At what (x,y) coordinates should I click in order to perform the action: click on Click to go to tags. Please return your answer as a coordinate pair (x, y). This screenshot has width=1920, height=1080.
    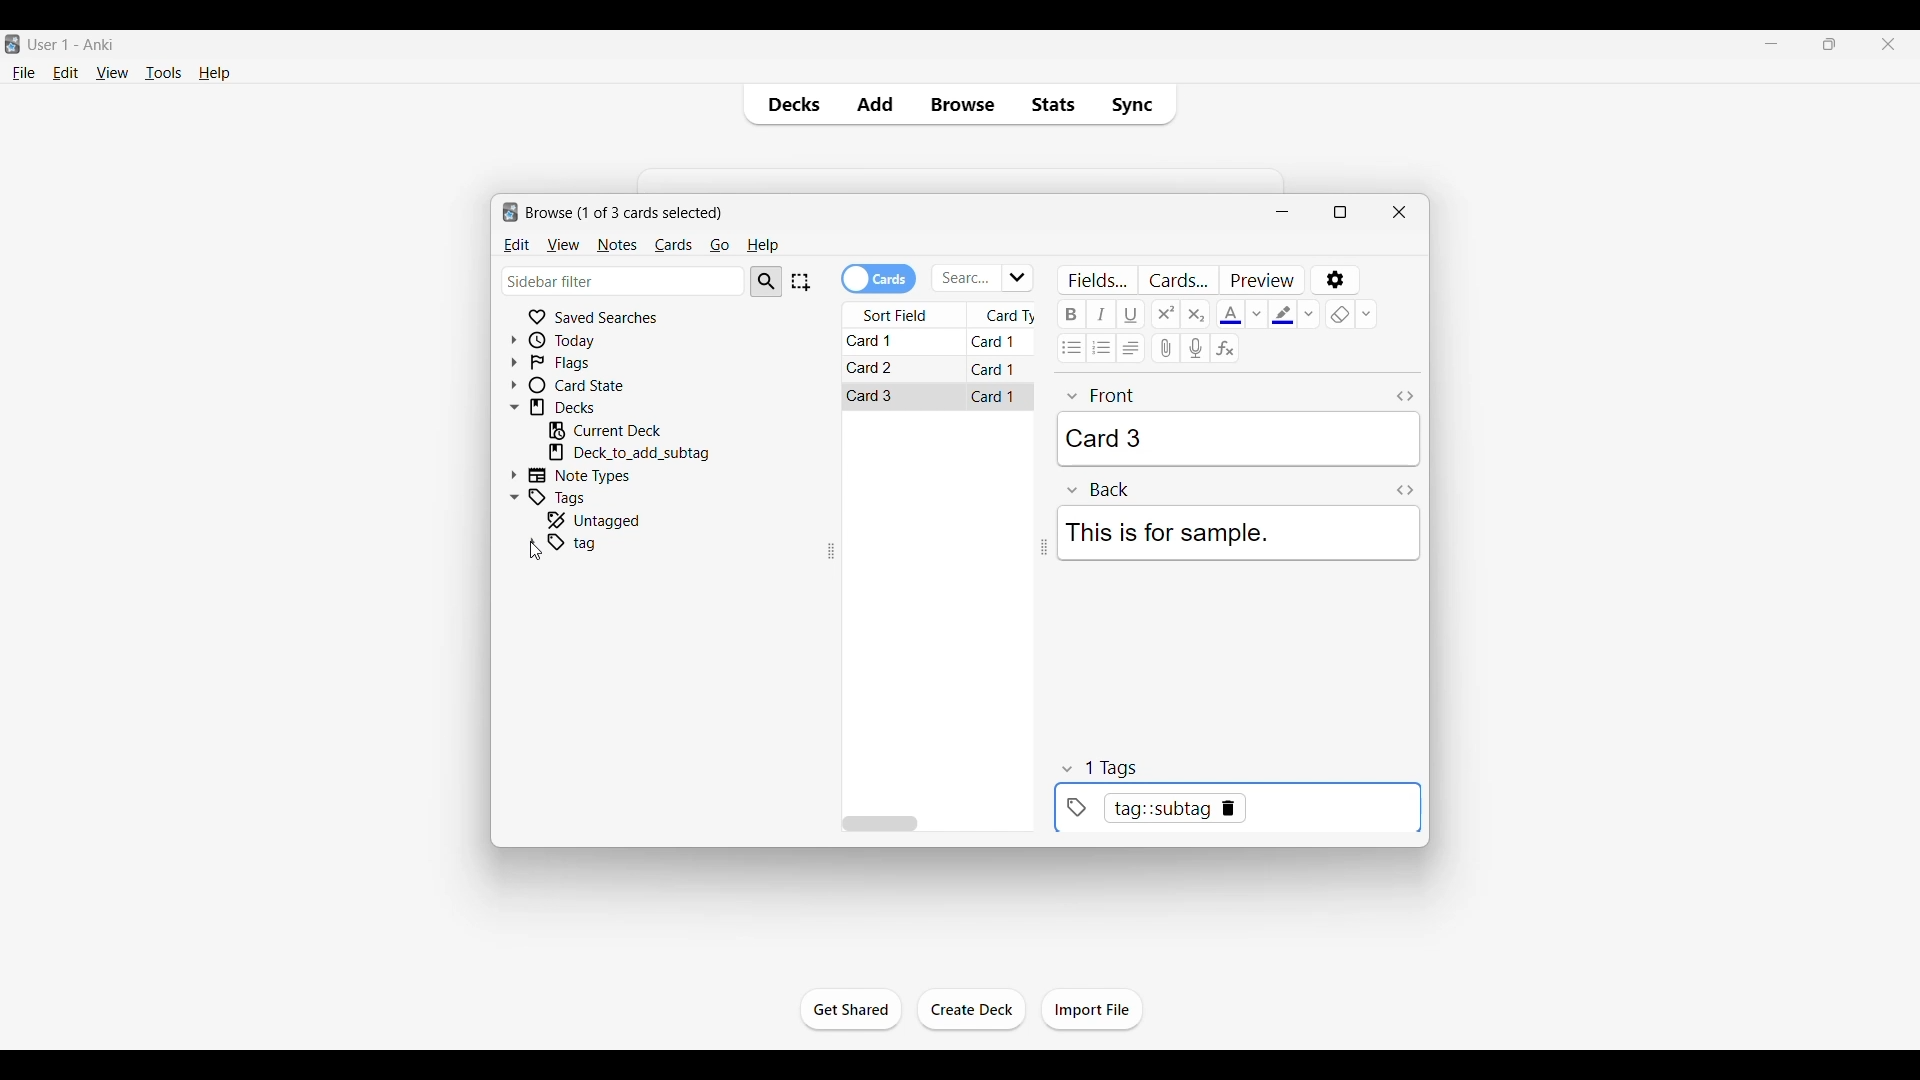
    Looking at the image, I should click on (592, 496).